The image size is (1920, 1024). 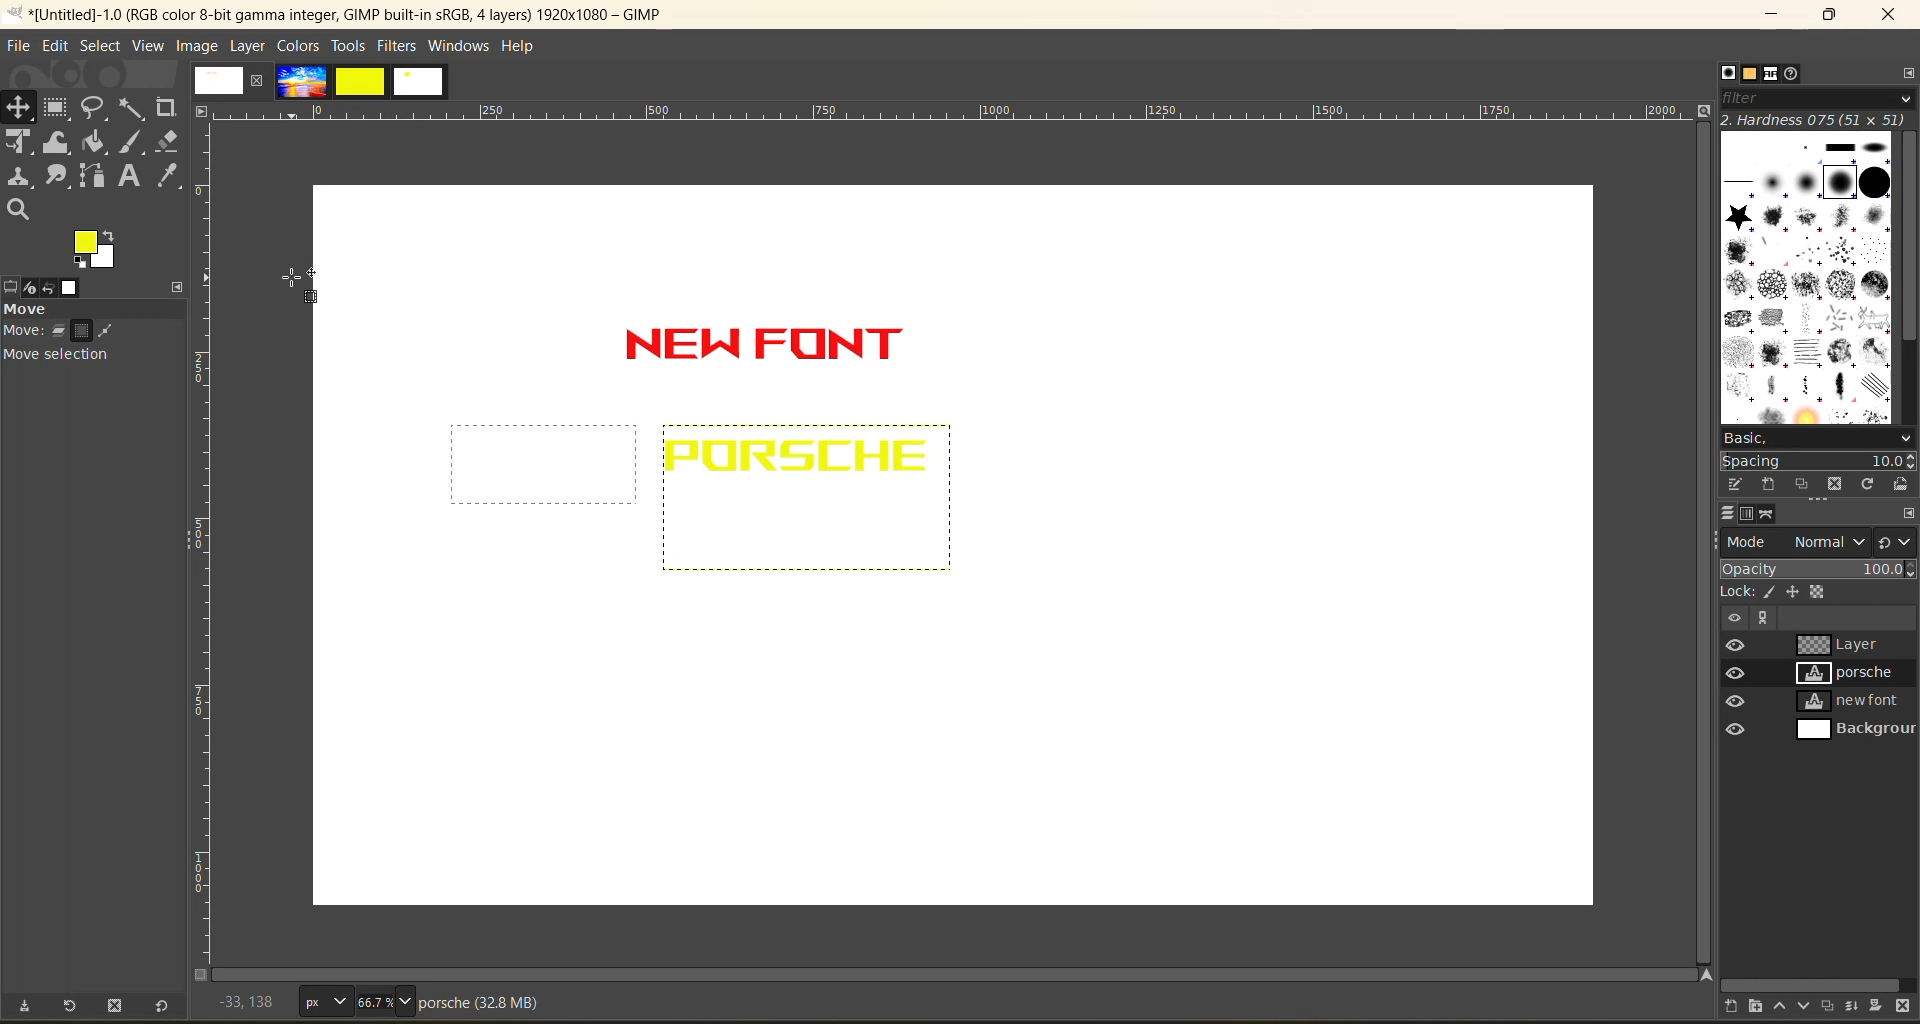 I want to click on restore tool preset, so click(x=72, y=1008).